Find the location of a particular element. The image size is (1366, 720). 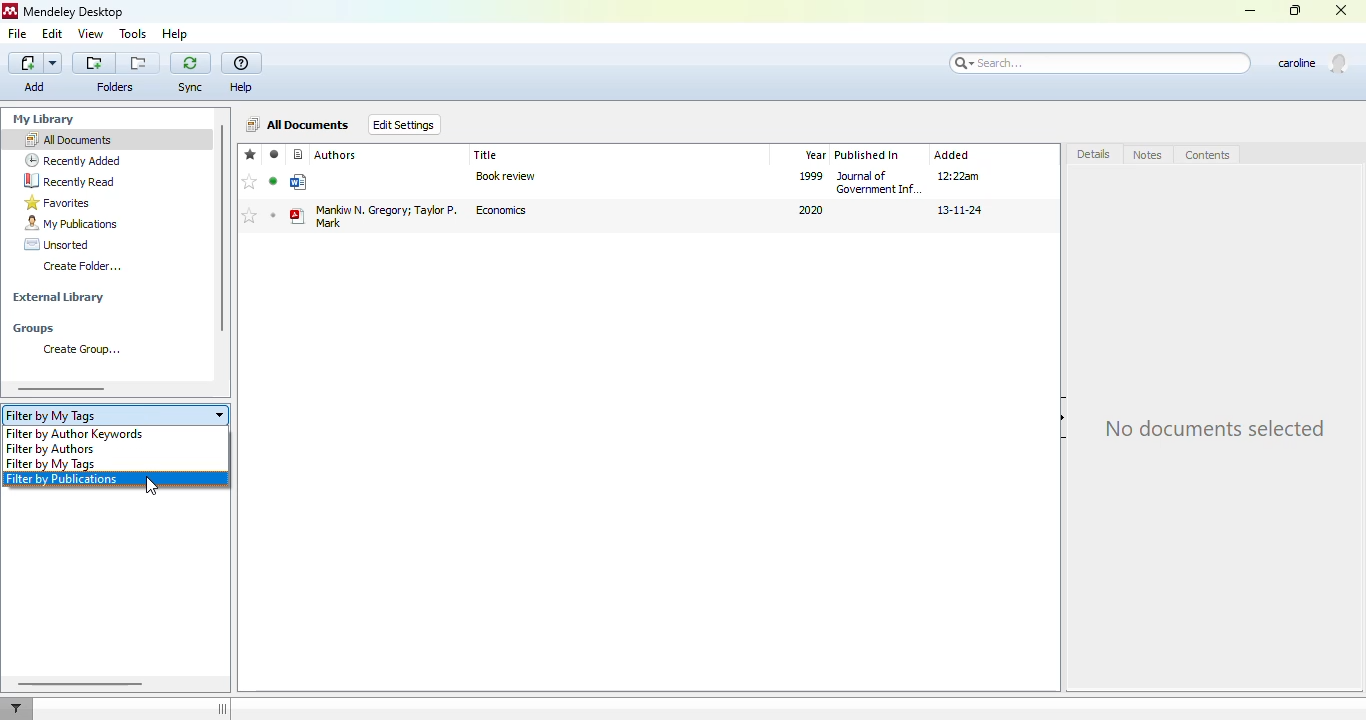

search is located at coordinates (1099, 64).